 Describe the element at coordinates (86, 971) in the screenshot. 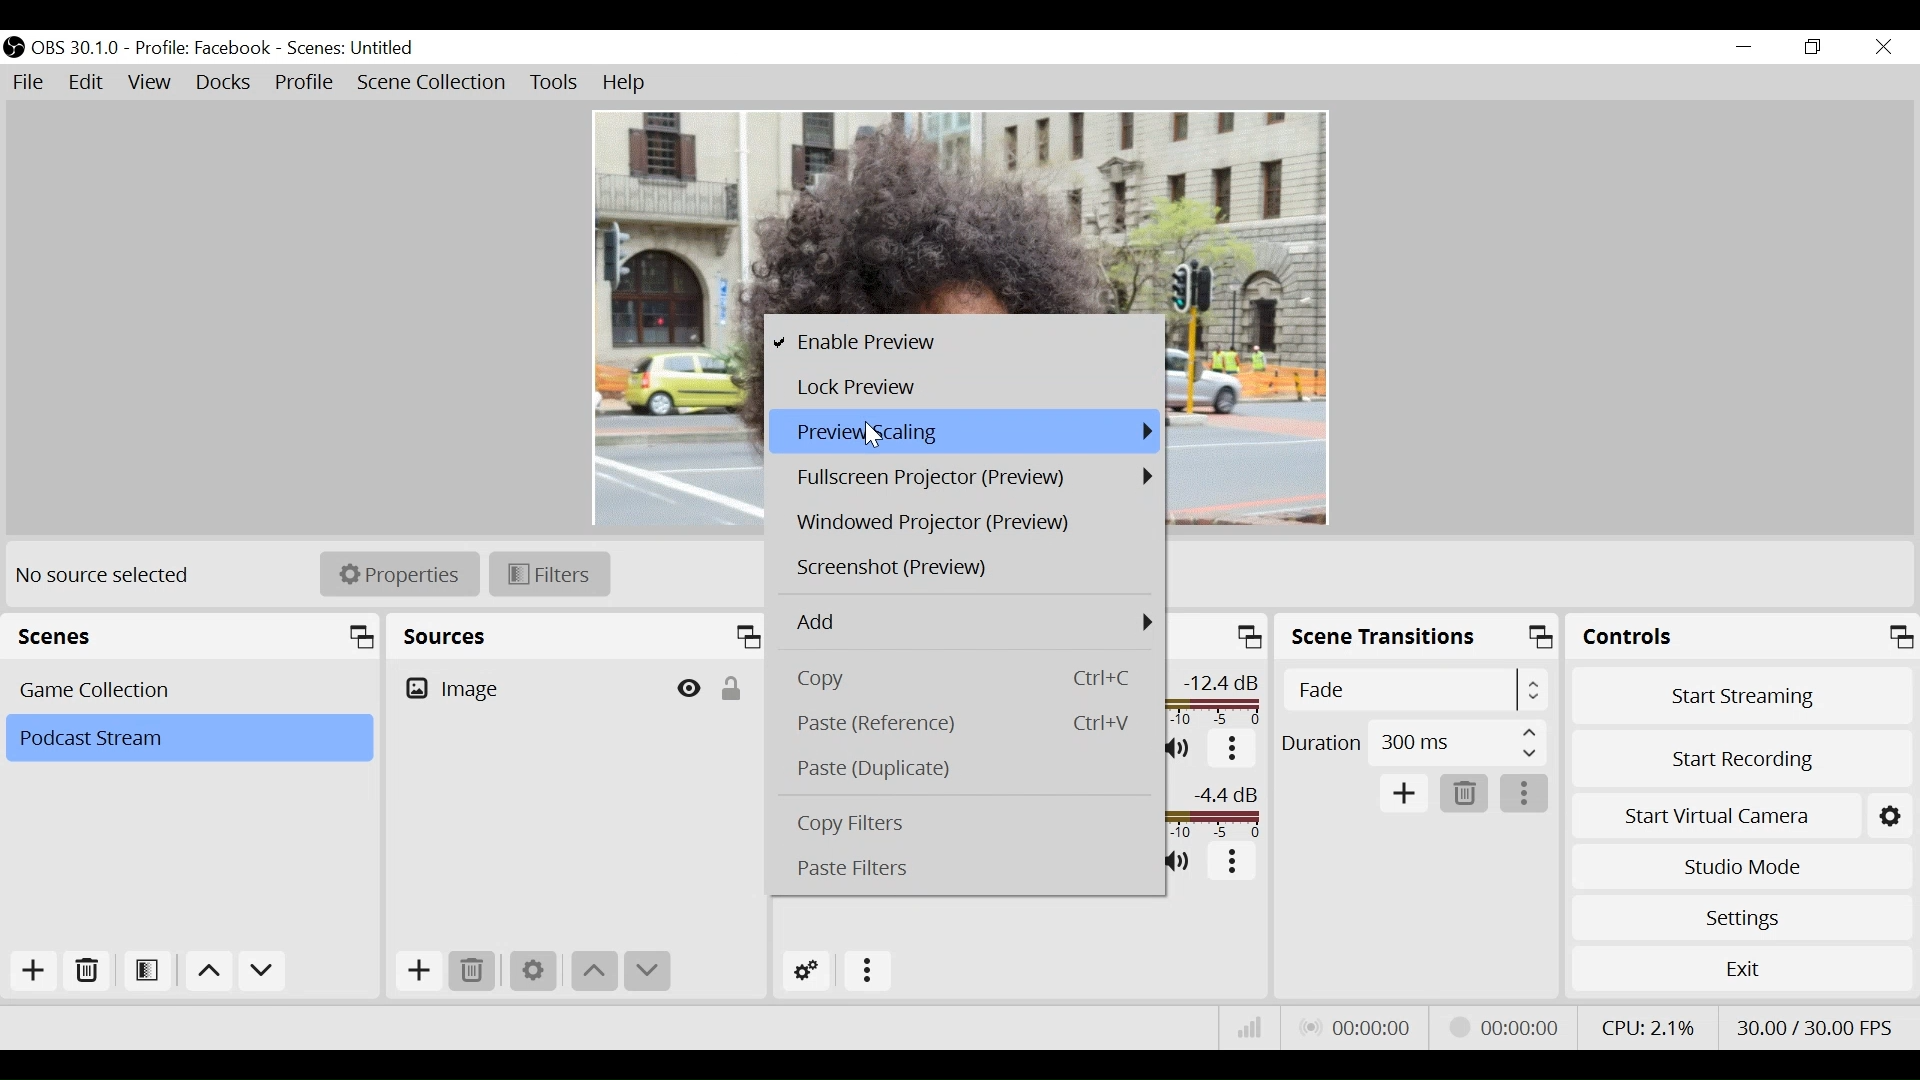

I see `Delete` at that location.